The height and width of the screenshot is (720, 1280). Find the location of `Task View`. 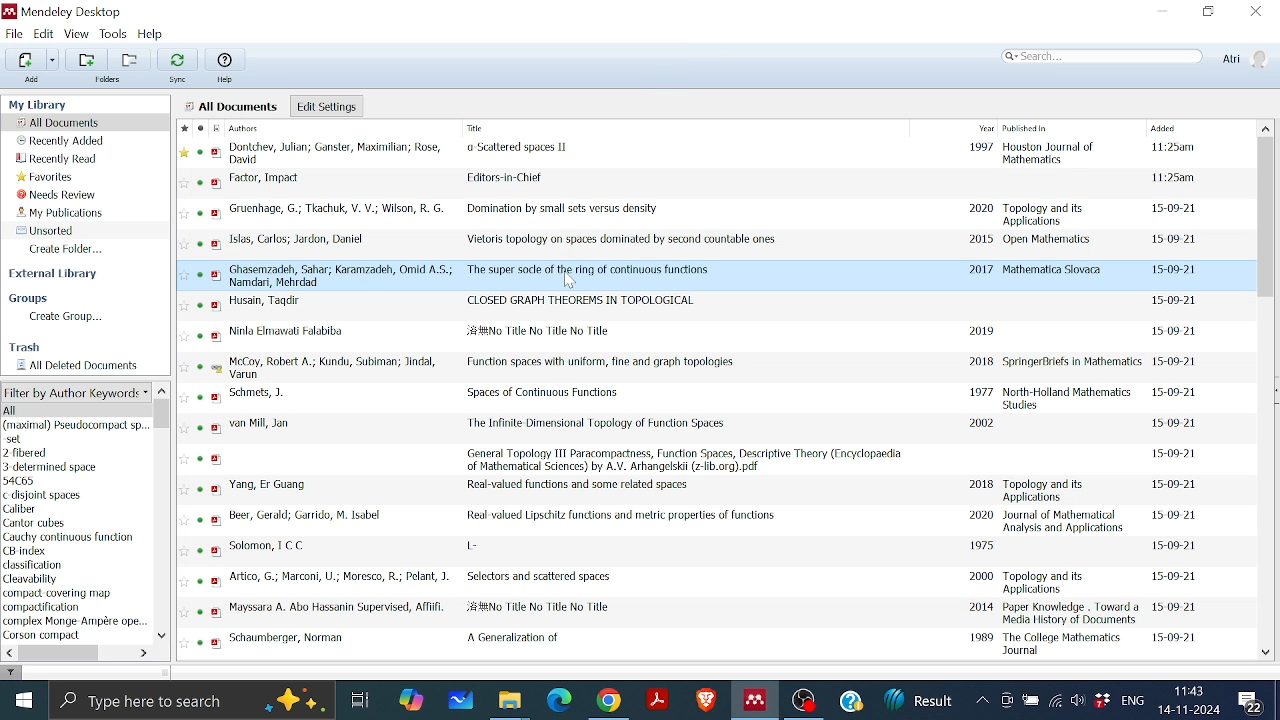

Task View is located at coordinates (365, 699).